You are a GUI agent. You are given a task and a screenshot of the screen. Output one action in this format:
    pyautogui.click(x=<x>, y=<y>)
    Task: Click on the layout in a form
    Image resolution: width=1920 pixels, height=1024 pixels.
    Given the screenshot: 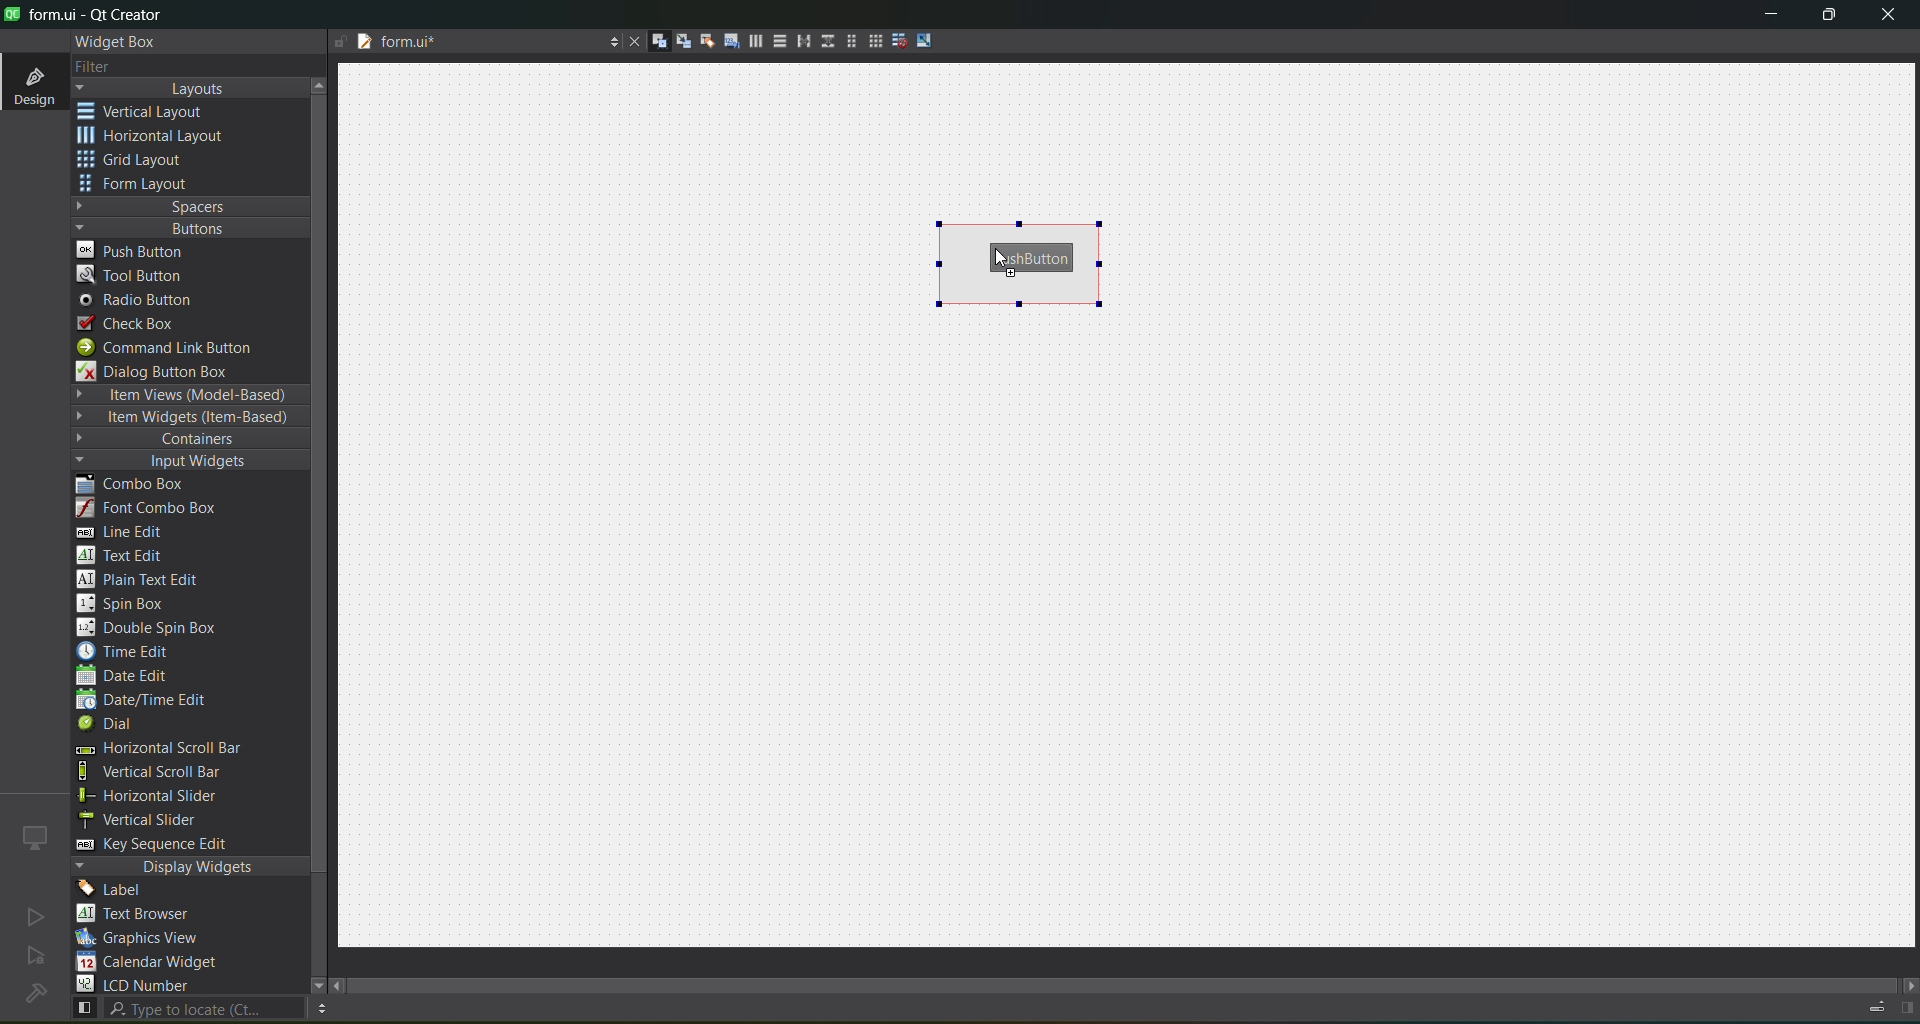 What is the action you would take?
    pyautogui.click(x=845, y=41)
    